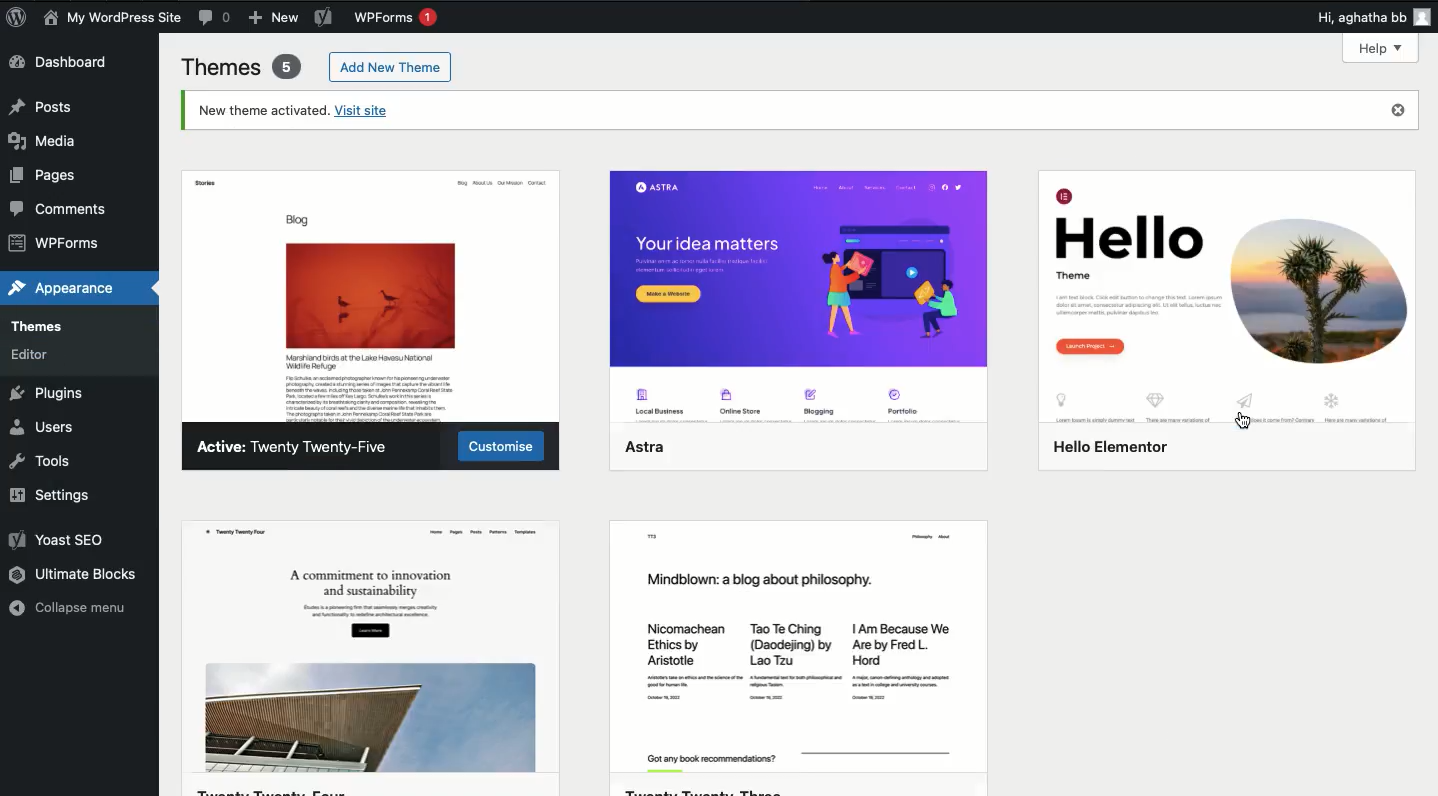  Describe the element at coordinates (1371, 18) in the screenshot. I see `Hi user` at that location.